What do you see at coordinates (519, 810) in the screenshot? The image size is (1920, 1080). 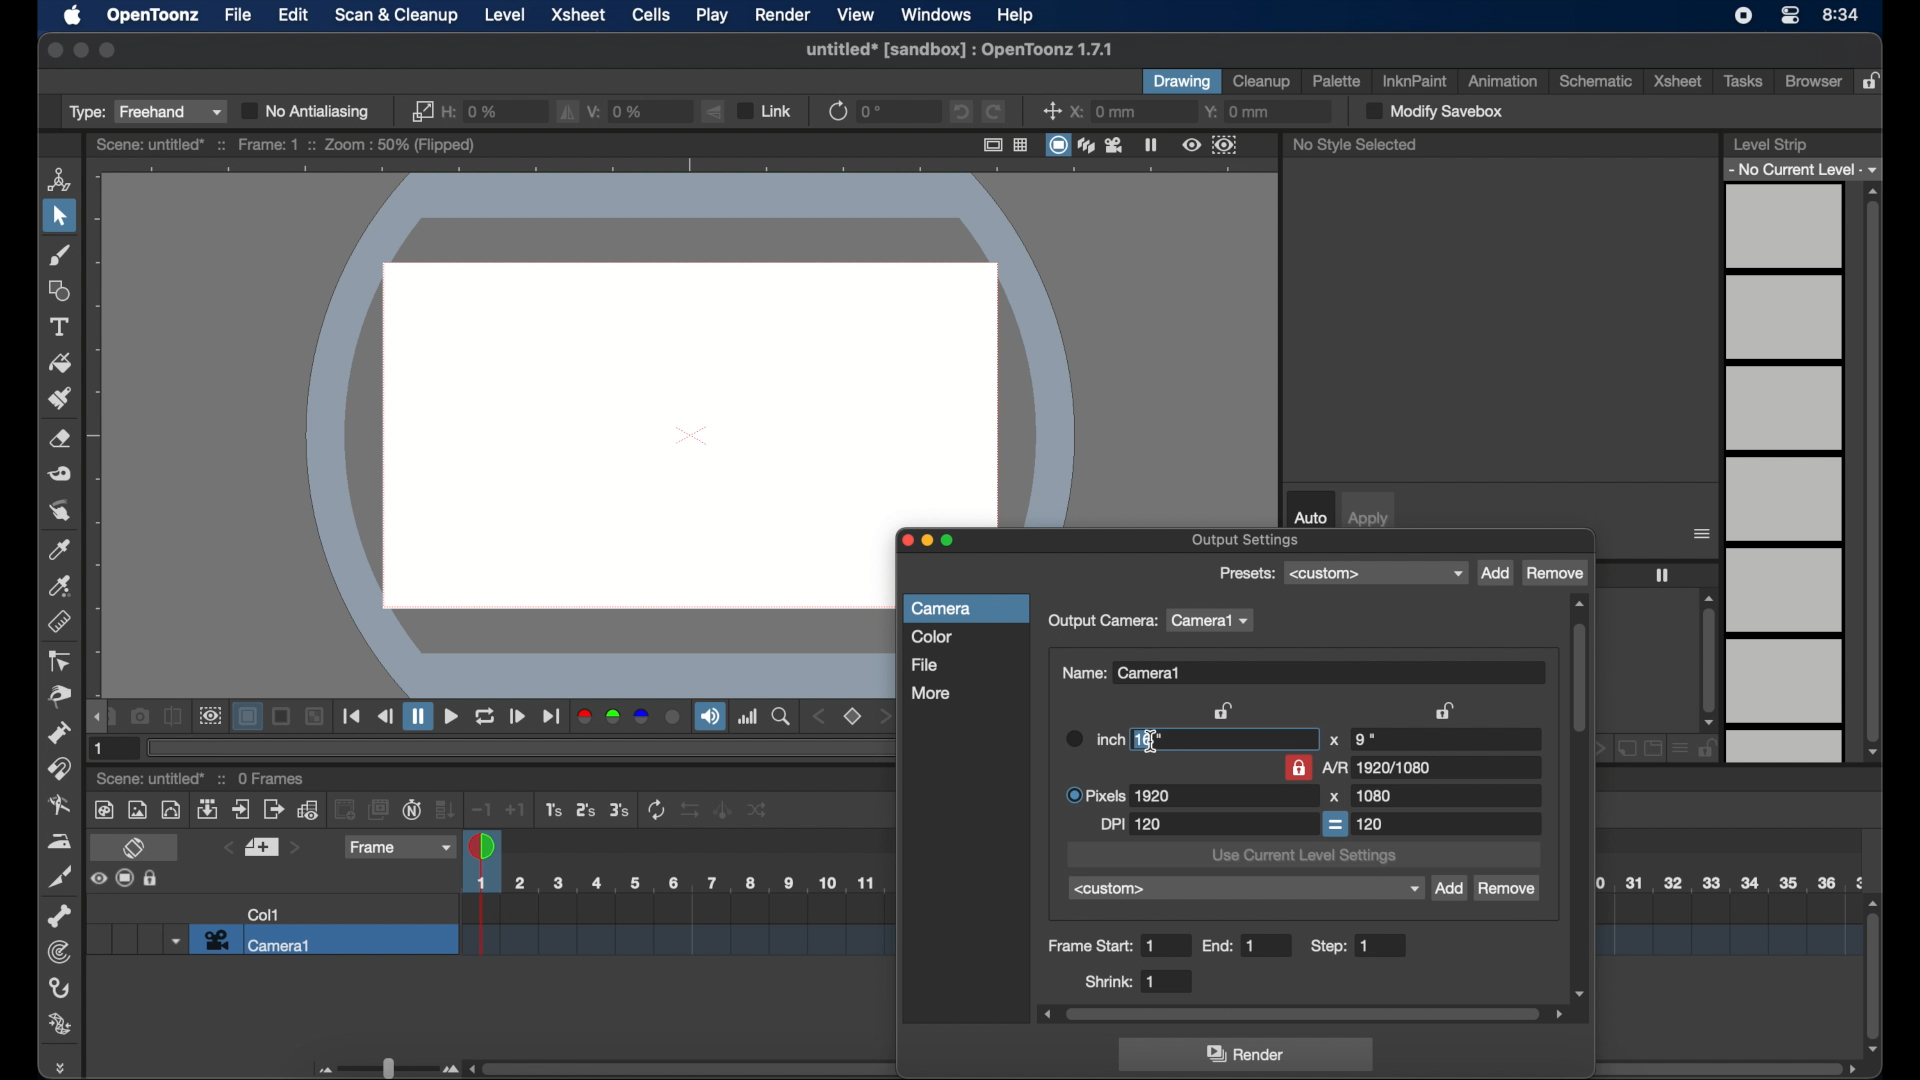 I see `` at bounding box center [519, 810].